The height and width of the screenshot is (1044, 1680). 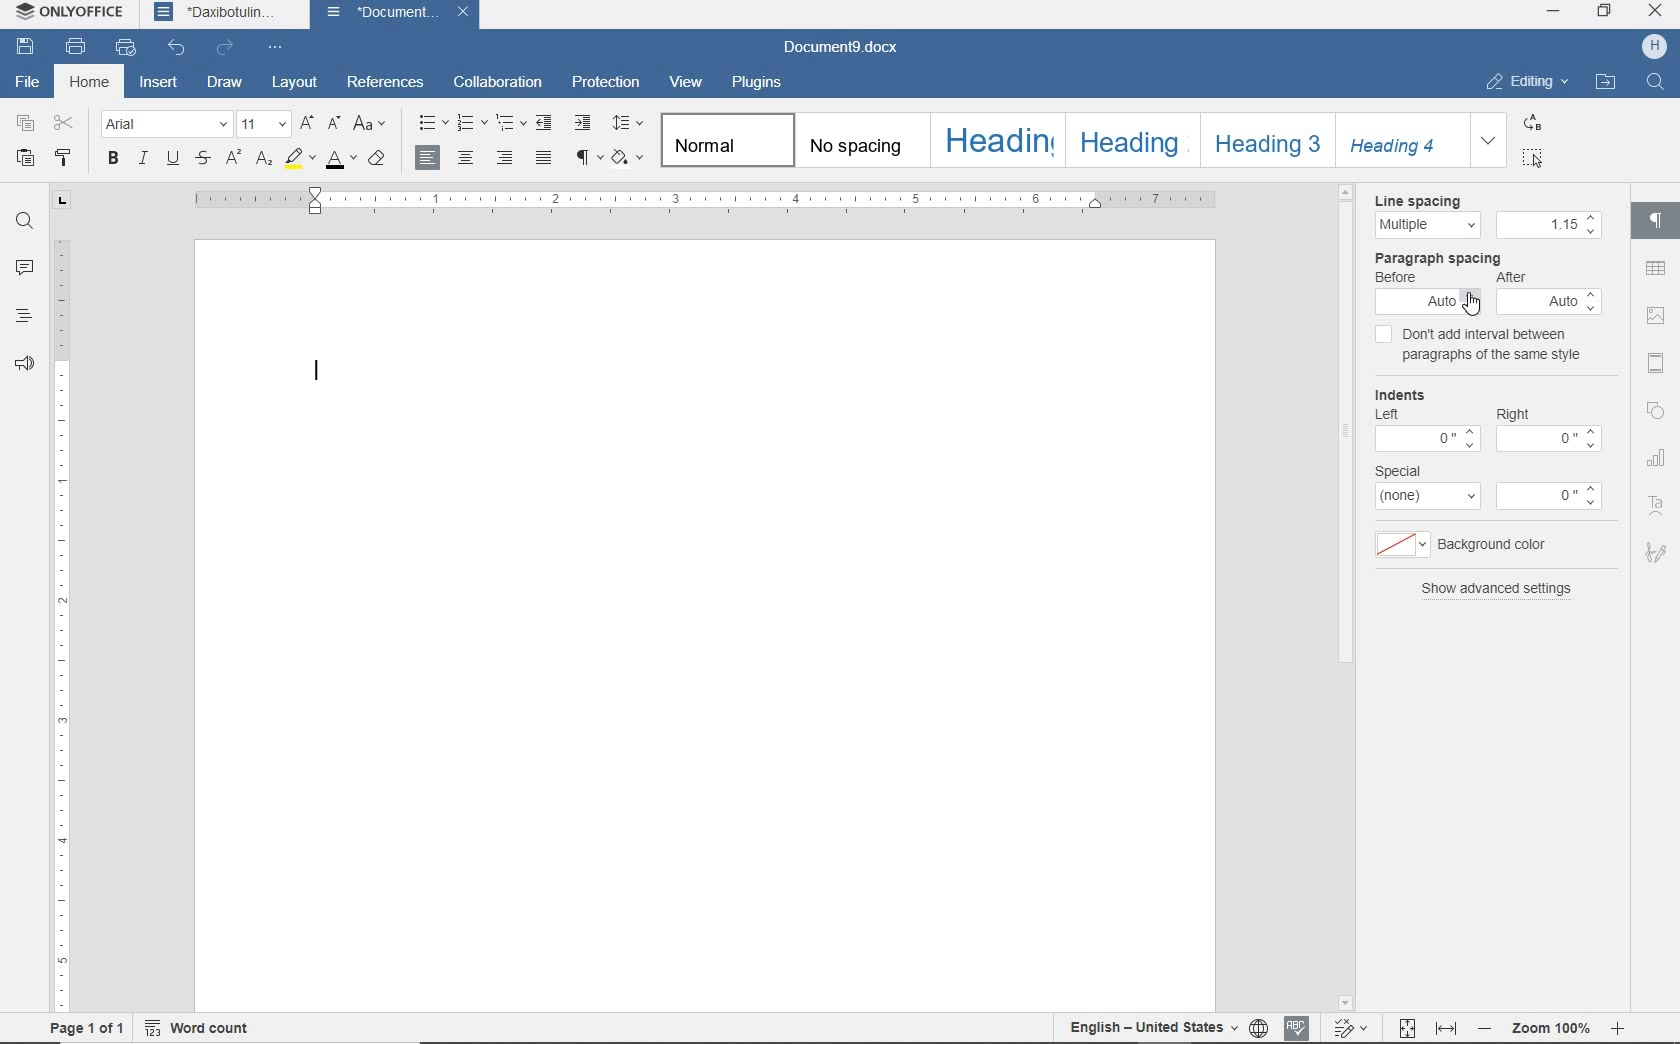 I want to click on zoom in, so click(x=1617, y=1028).